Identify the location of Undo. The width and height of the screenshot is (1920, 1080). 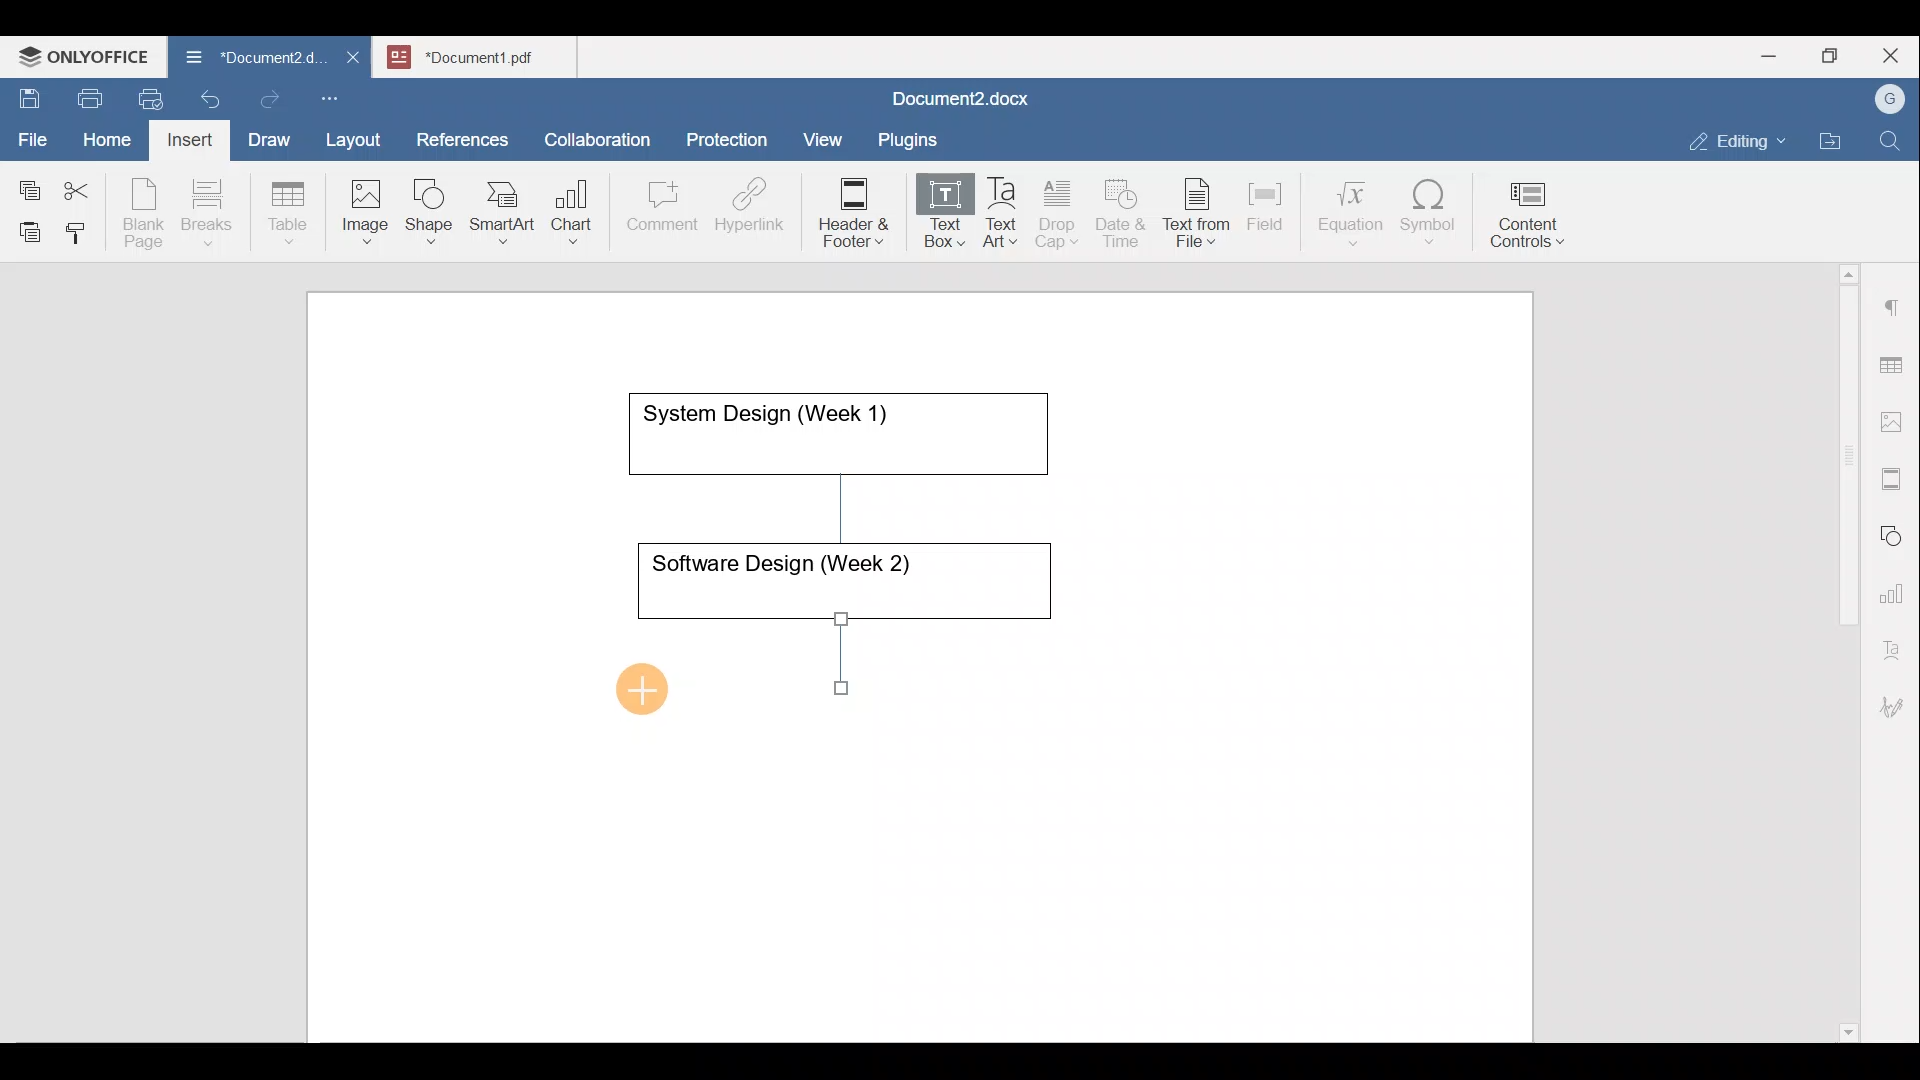
(206, 96).